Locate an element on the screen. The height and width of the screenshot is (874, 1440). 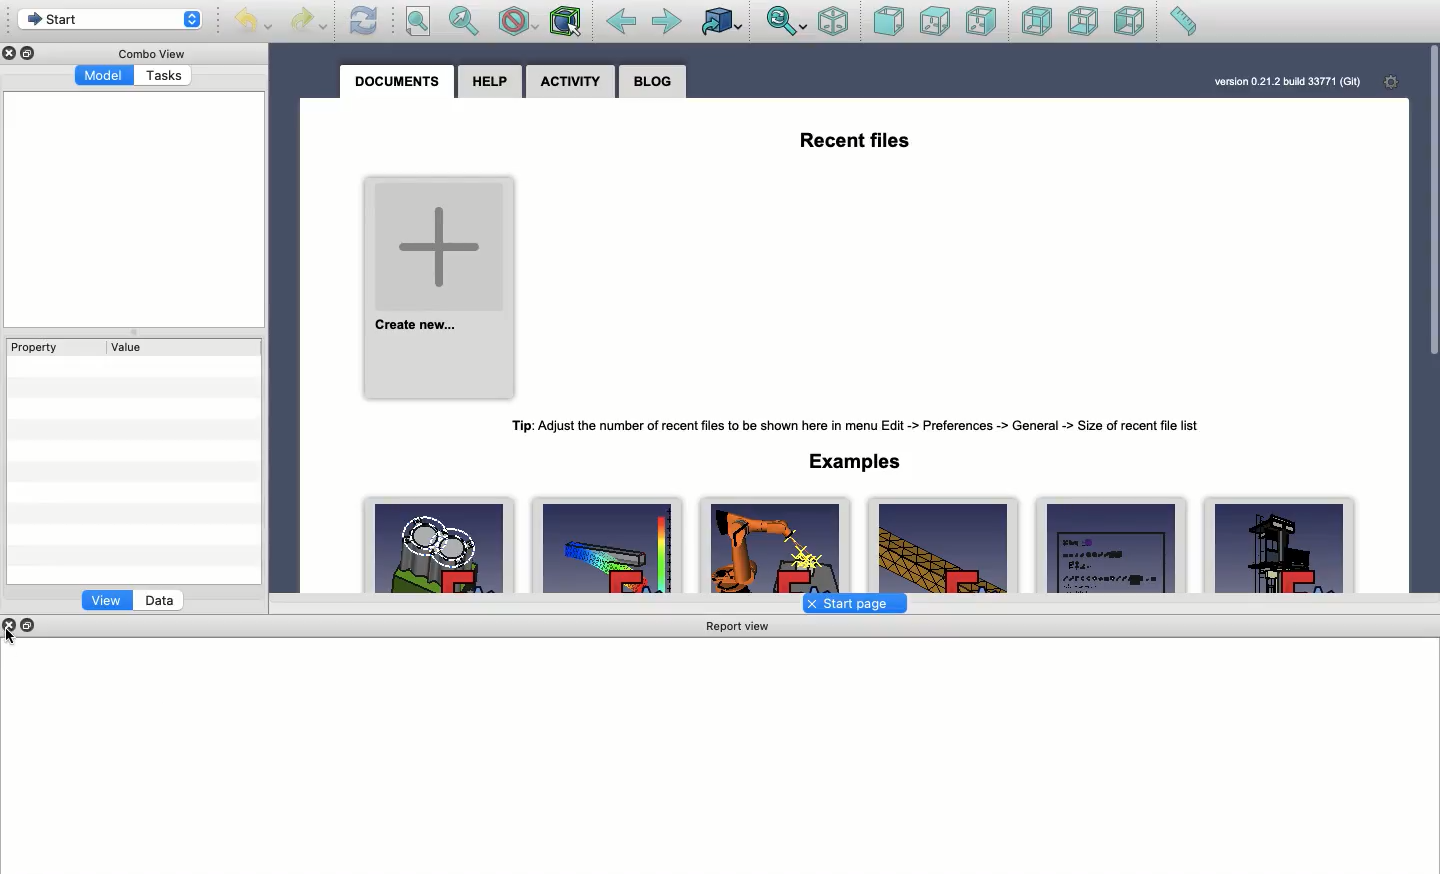
Close is located at coordinates (13, 623).